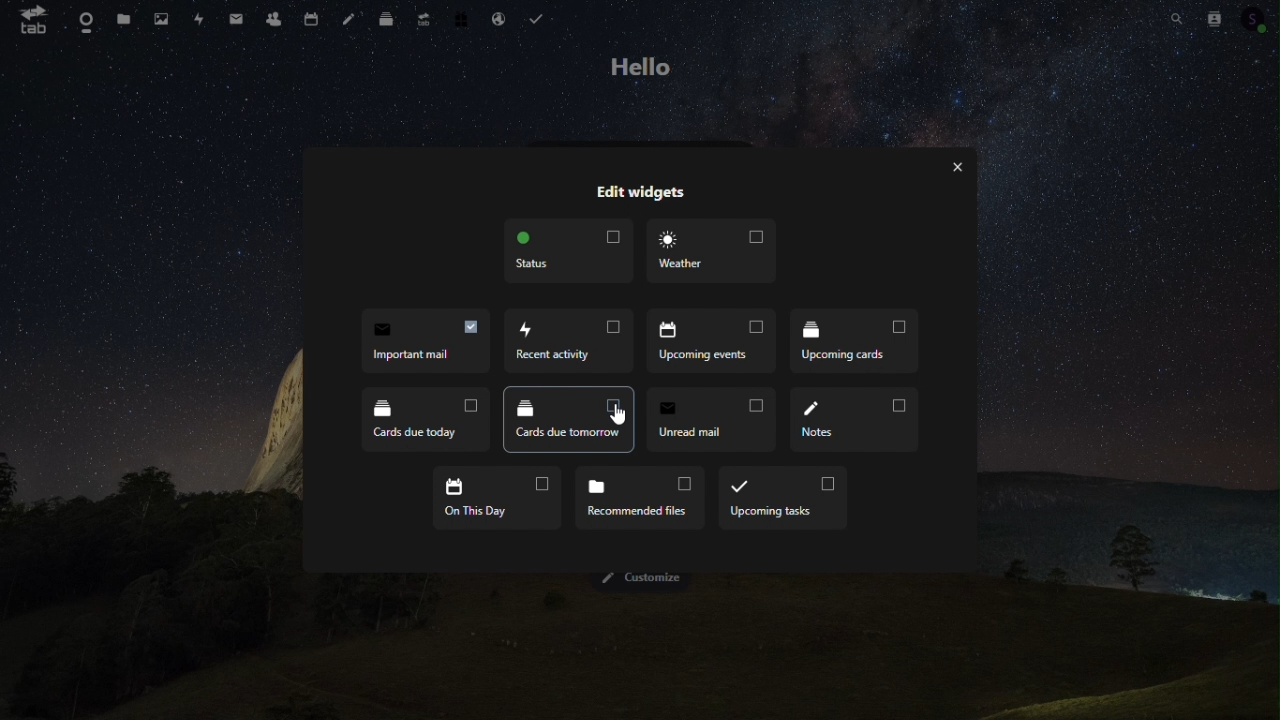 The width and height of the screenshot is (1280, 720). What do you see at coordinates (272, 18) in the screenshot?
I see `Contacts` at bounding box center [272, 18].